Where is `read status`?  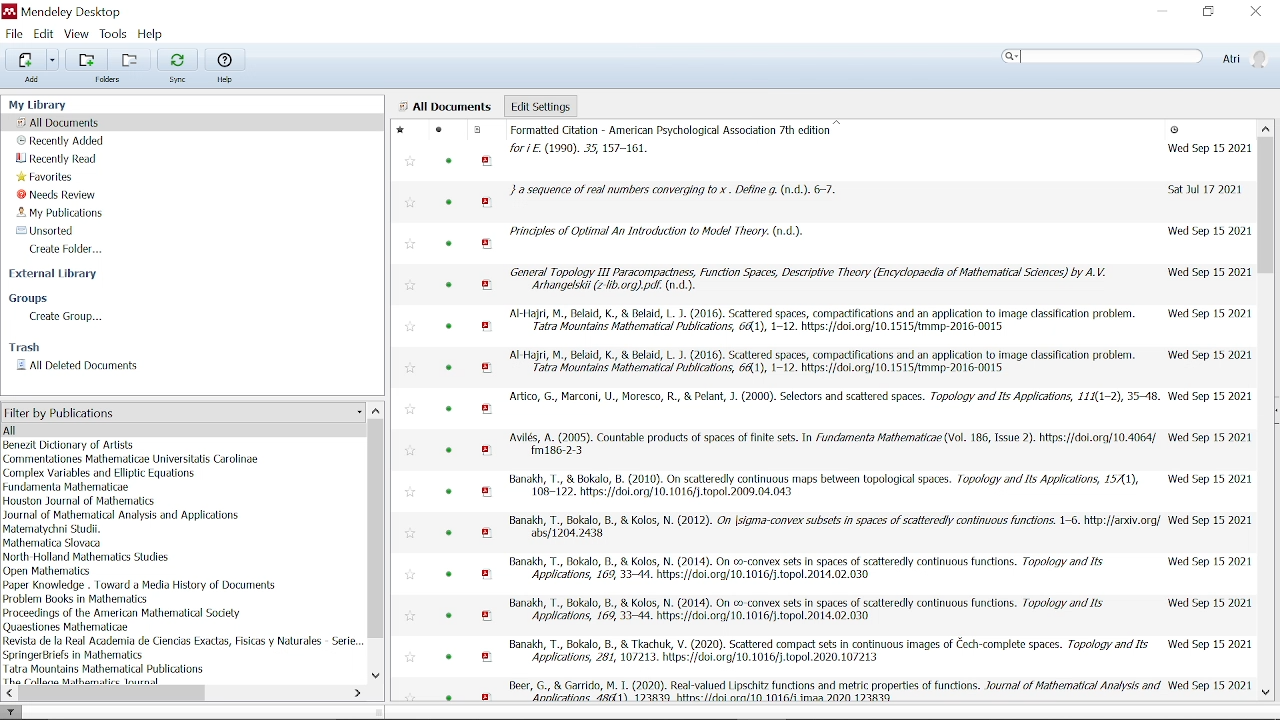
read status is located at coordinates (448, 696).